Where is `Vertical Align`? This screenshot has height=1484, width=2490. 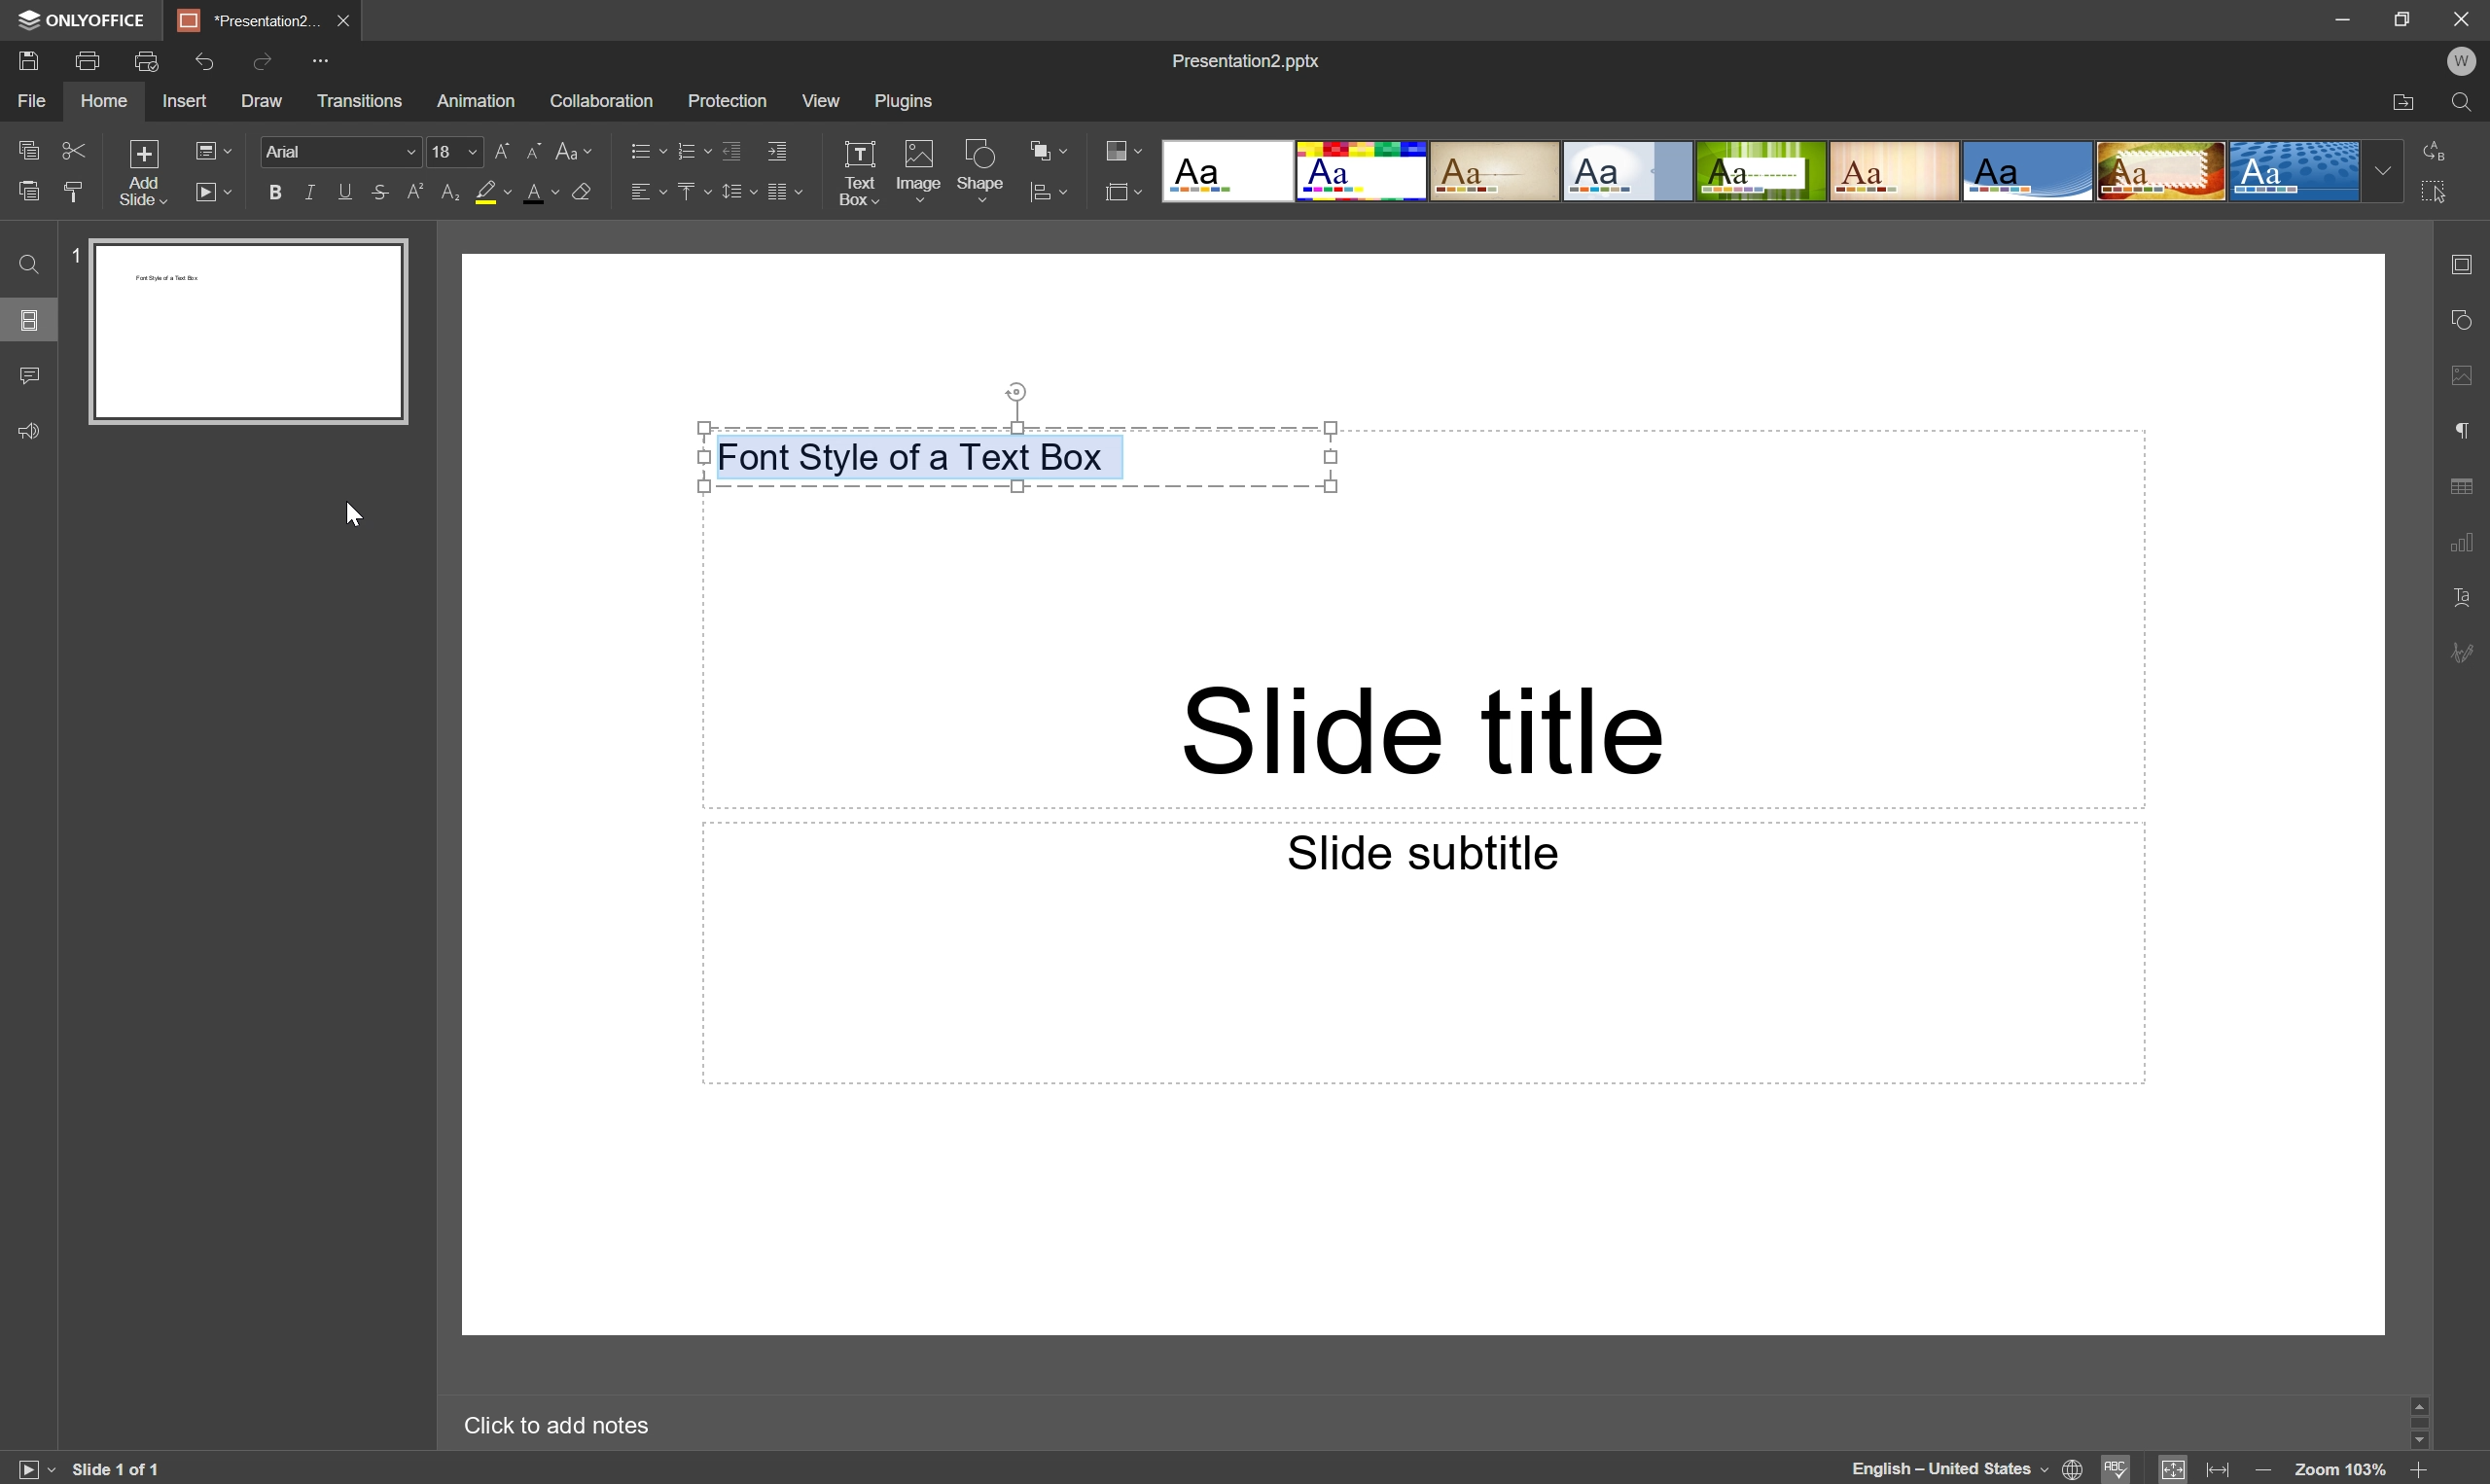
Vertical Align is located at coordinates (693, 189).